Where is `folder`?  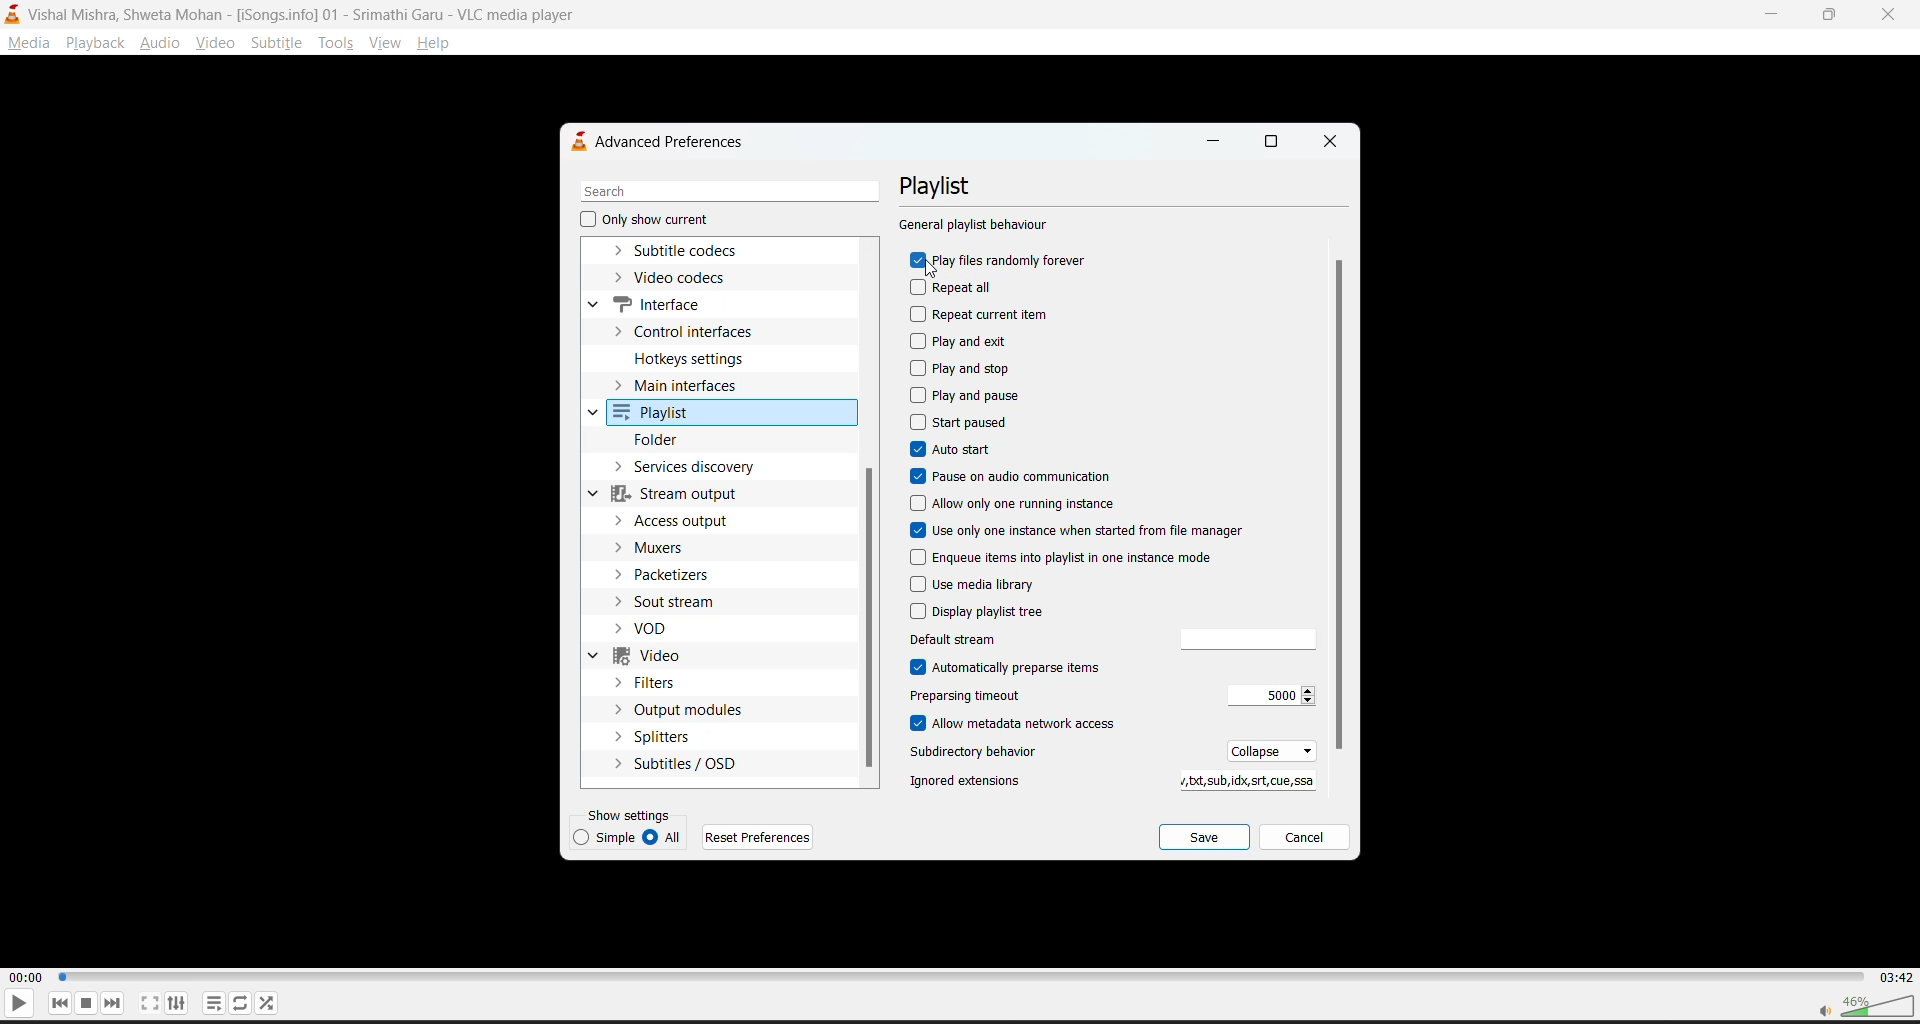
folder is located at coordinates (661, 440).